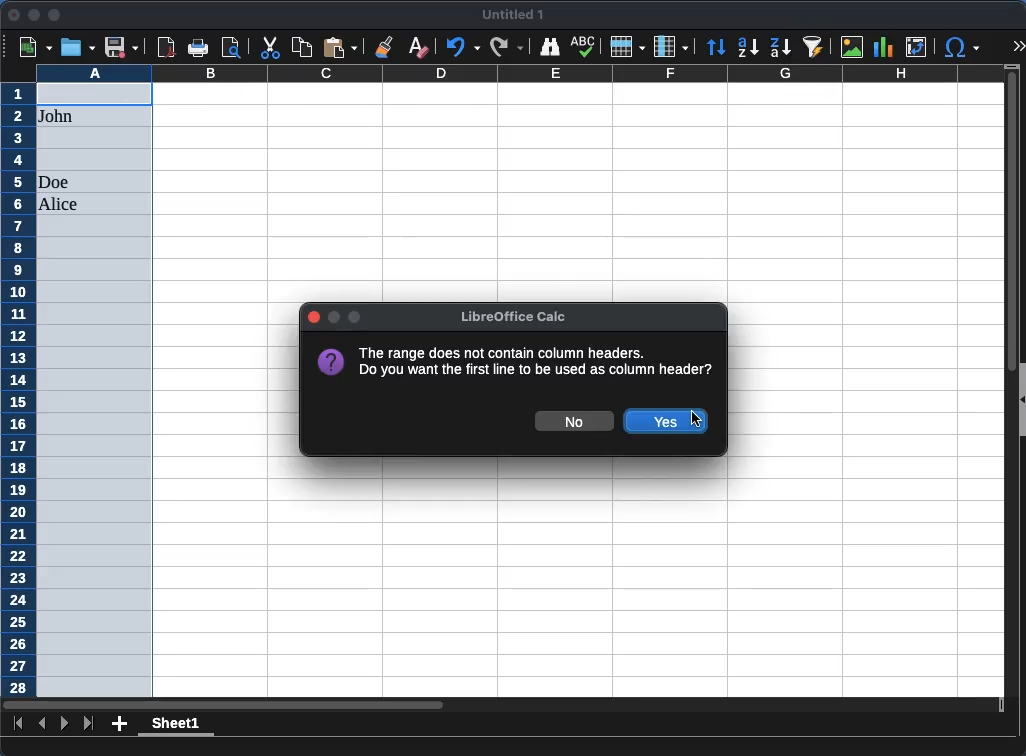 This screenshot has width=1026, height=756. What do you see at coordinates (17, 722) in the screenshot?
I see `first sheet` at bounding box center [17, 722].